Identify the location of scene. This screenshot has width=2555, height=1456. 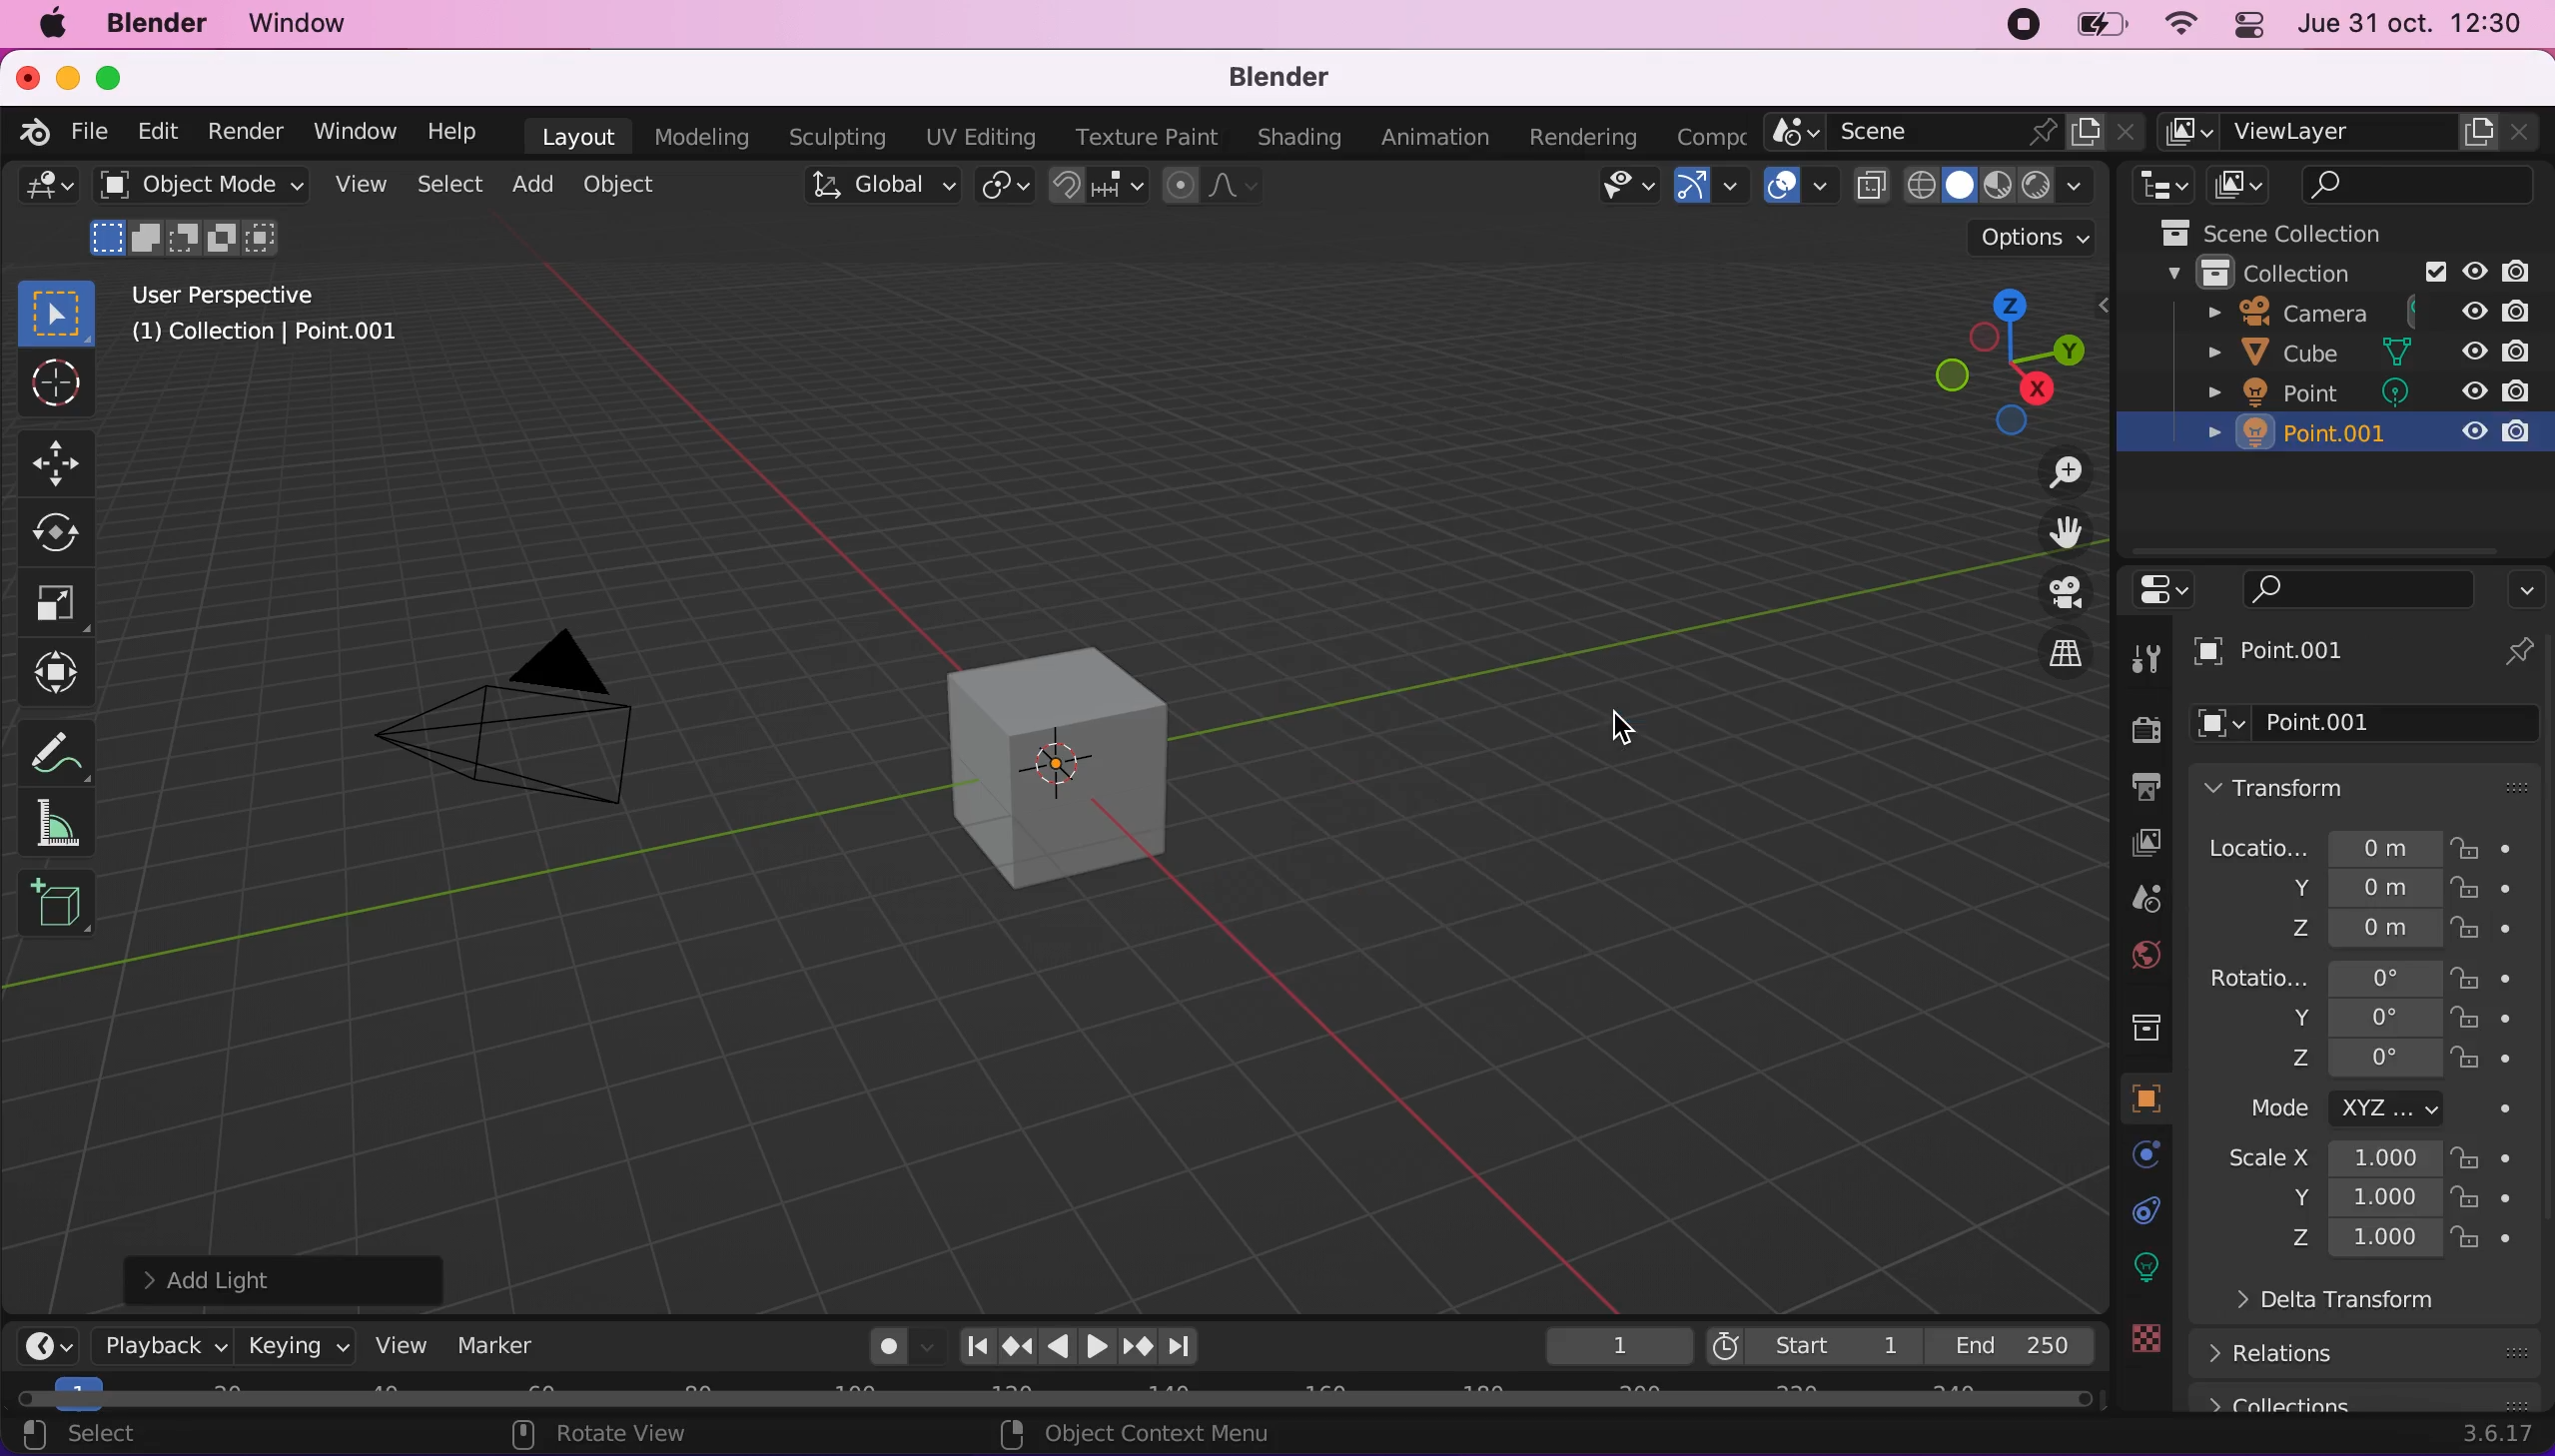
(1956, 131).